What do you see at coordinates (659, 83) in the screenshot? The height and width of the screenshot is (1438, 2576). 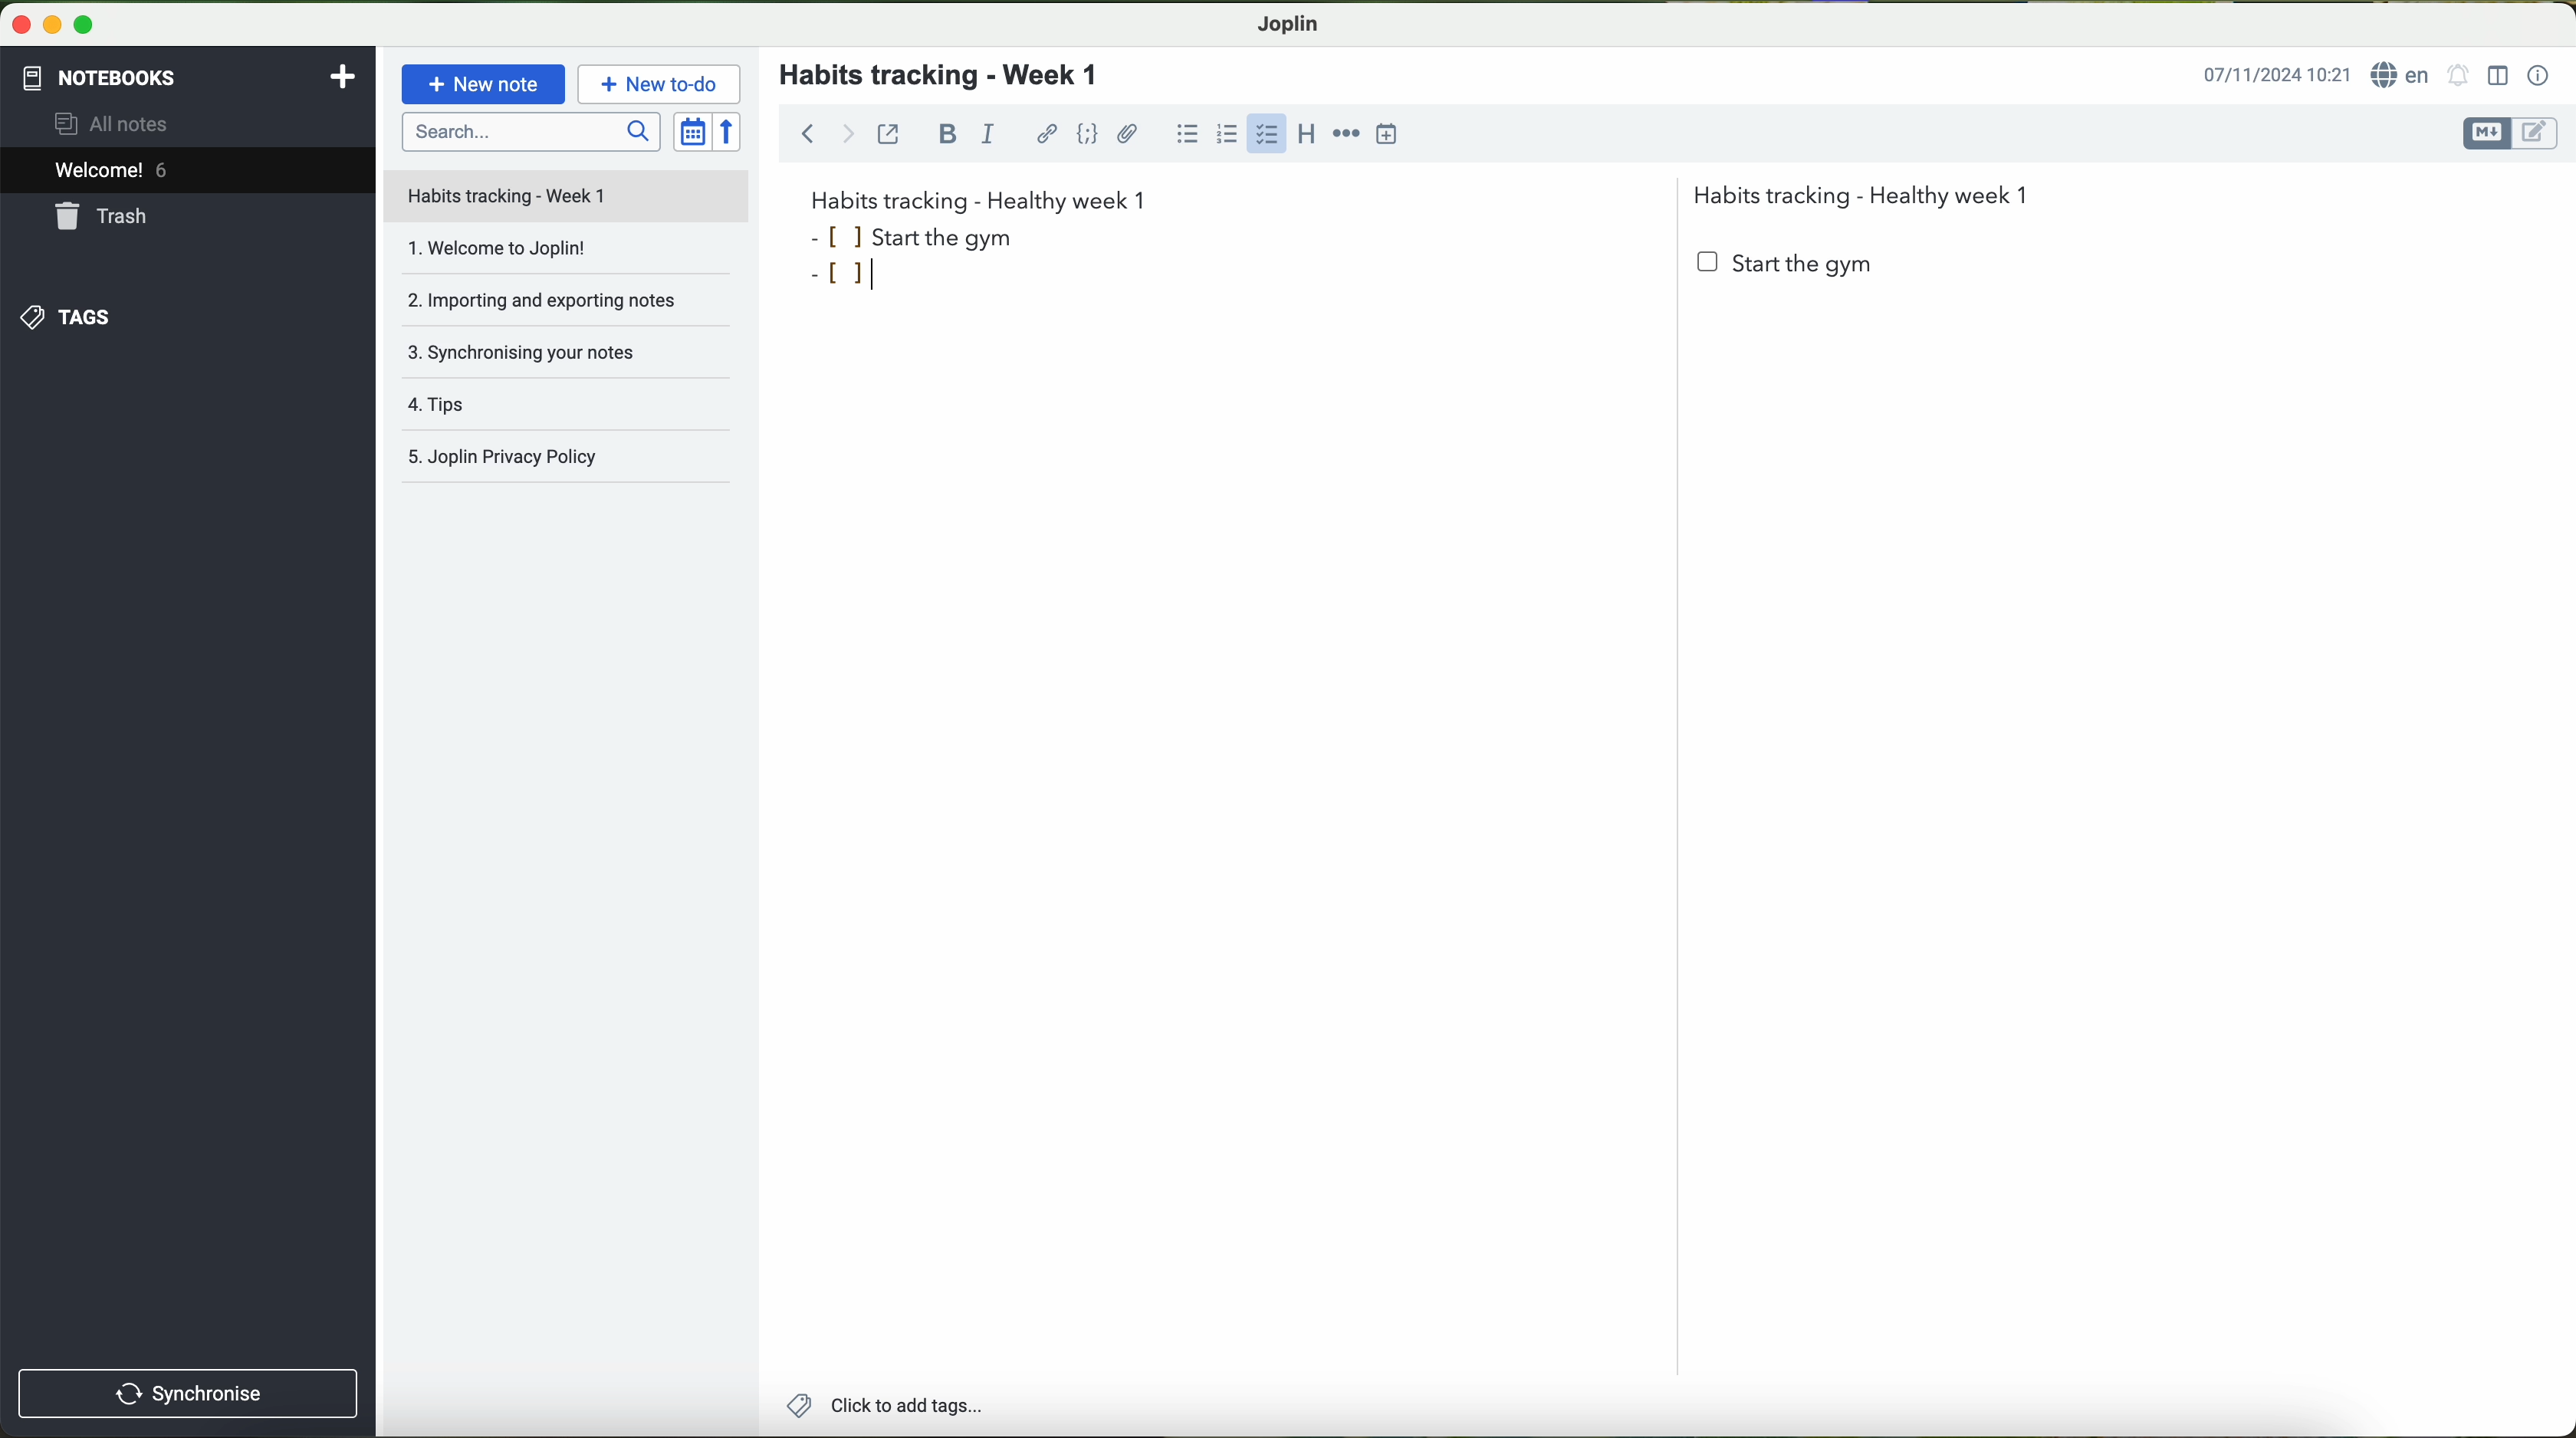 I see `new to-do button` at bounding box center [659, 83].